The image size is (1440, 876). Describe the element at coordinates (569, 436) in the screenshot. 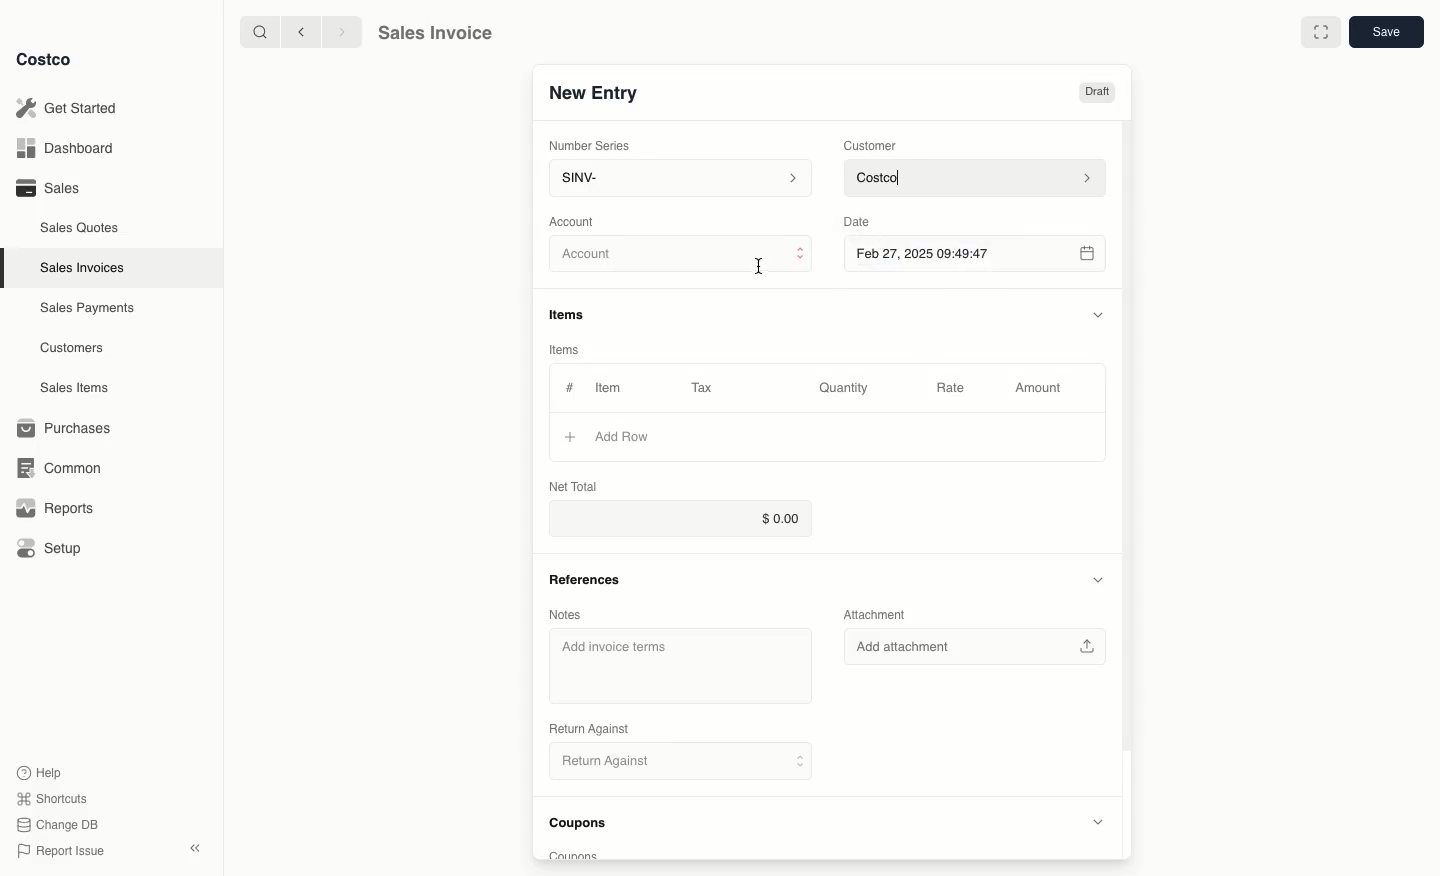

I see `Add` at that location.